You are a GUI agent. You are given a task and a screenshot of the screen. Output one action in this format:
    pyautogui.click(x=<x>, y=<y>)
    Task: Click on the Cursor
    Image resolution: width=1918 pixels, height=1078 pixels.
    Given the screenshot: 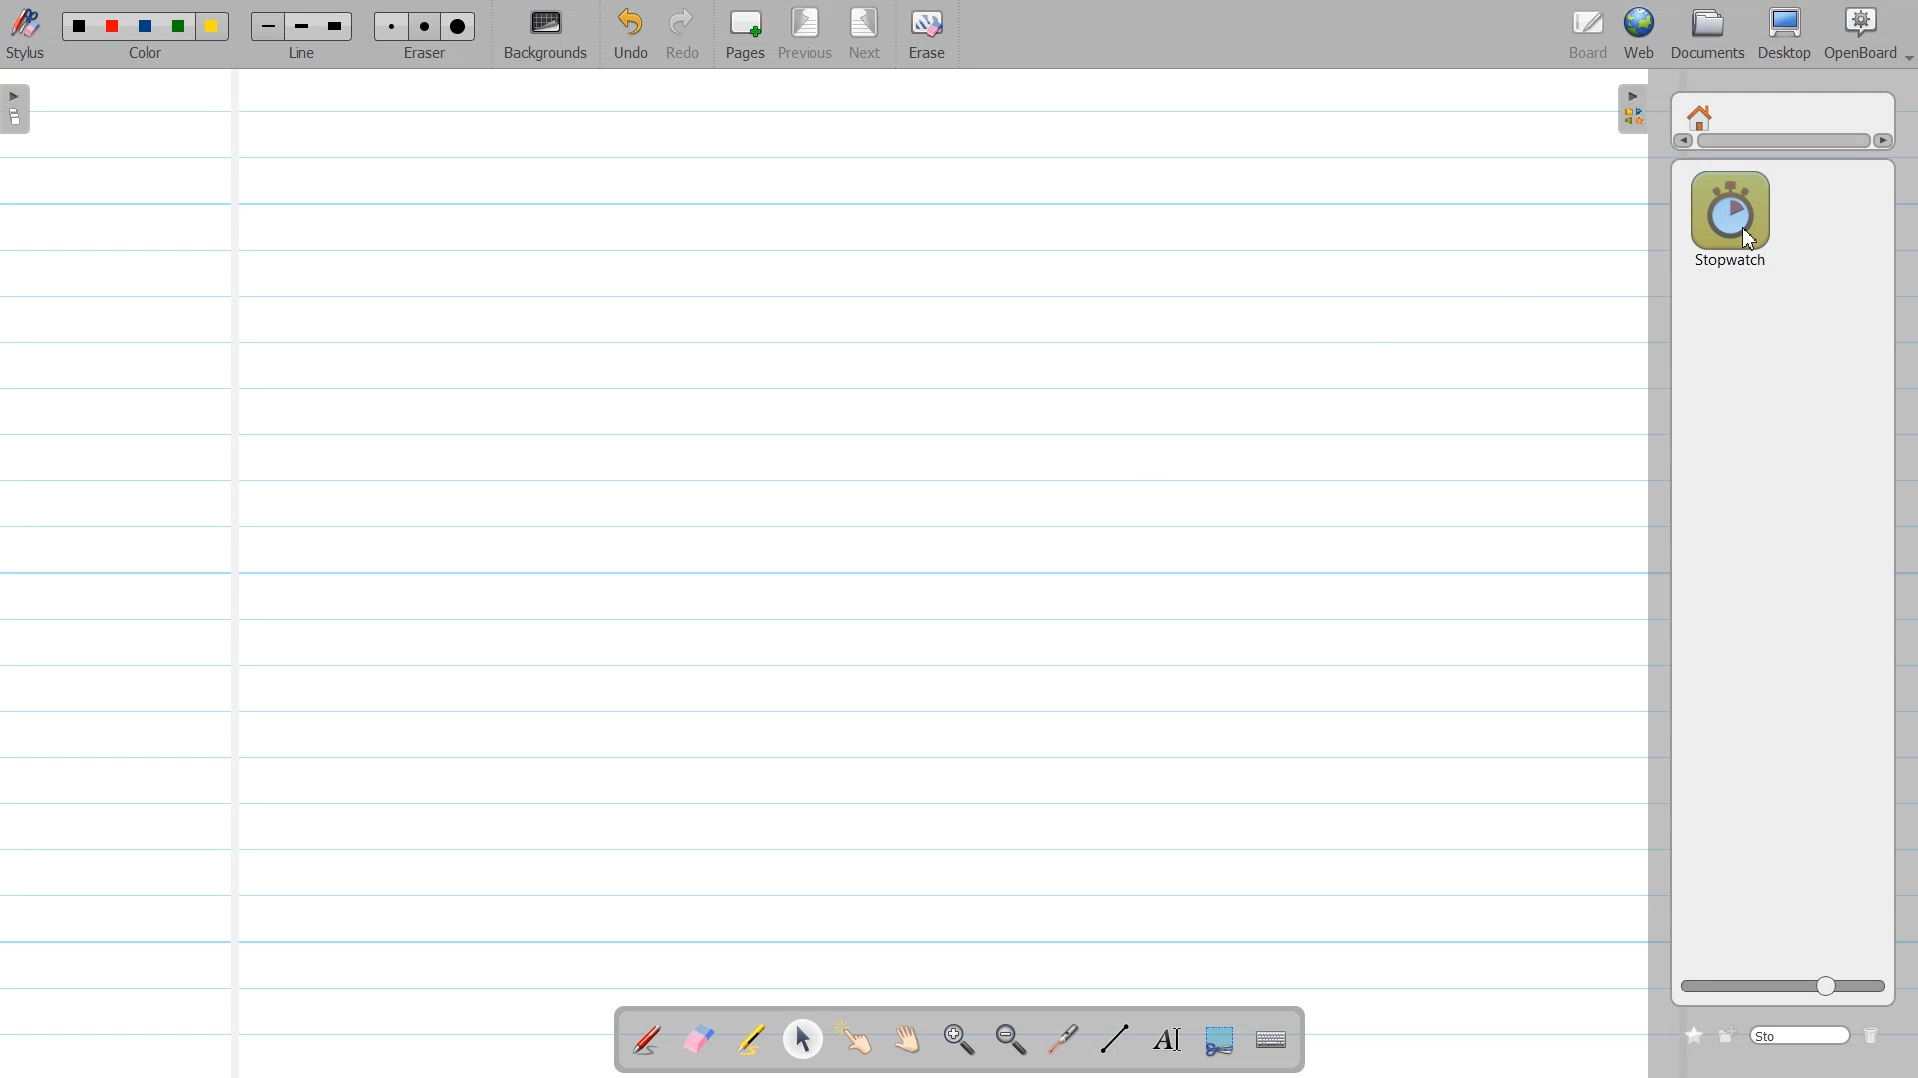 What is the action you would take?
    pyautogui.click(x=1749, y=239)
    